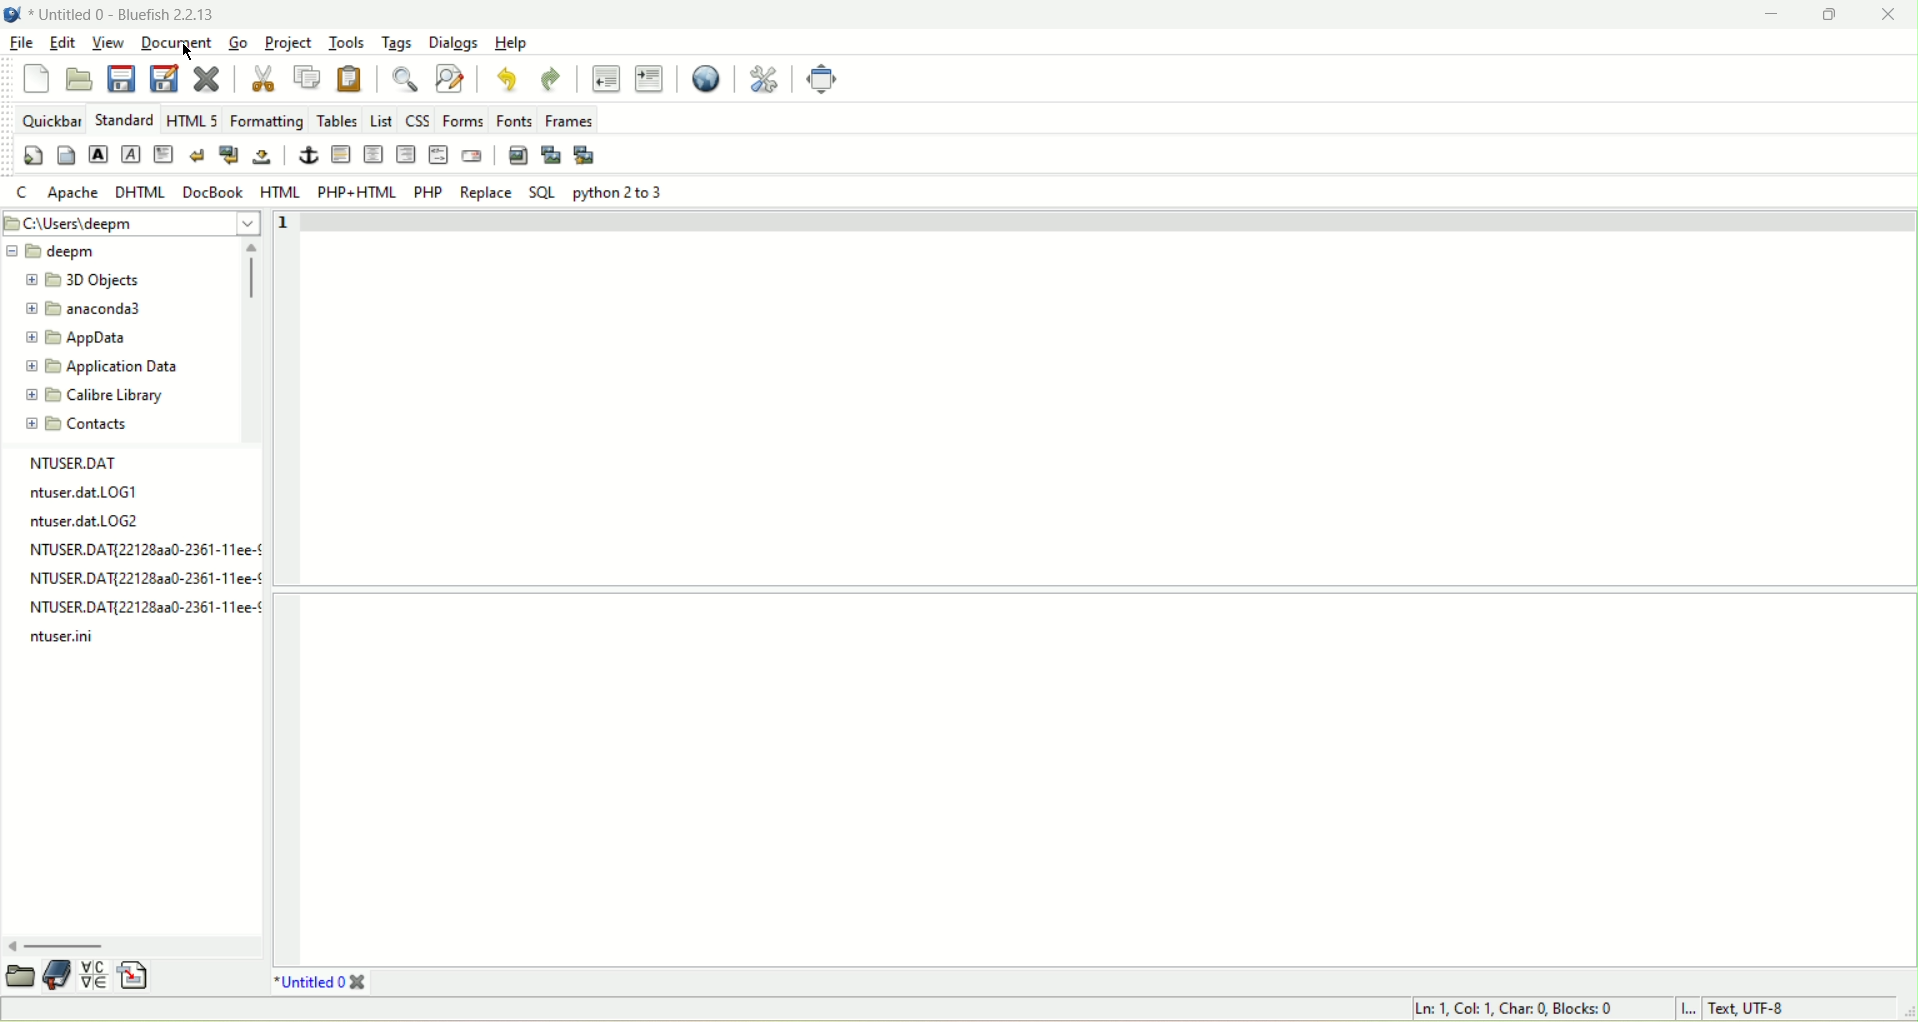 The width and height of the screenshot is (1918, 1022). What do you see at coordinates (651, 78) in the screenshot?
I see `indent` at bounding box center [651, 78].